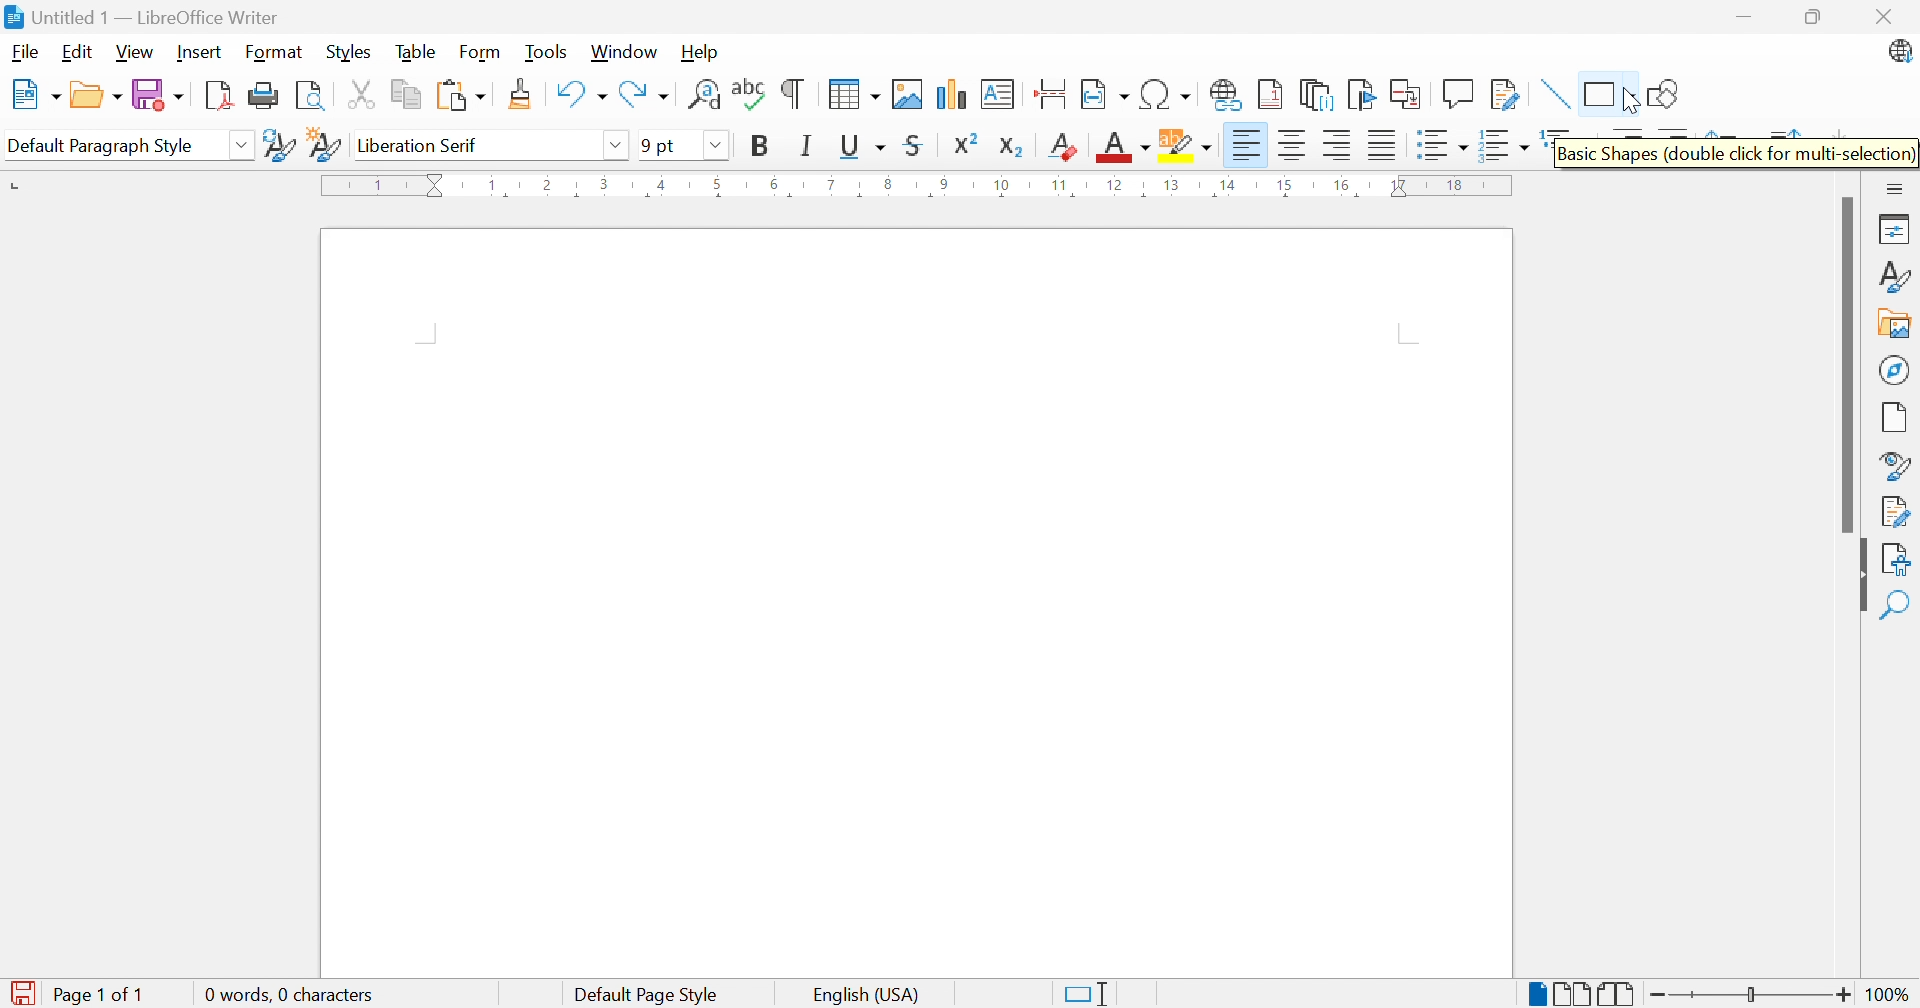 The height and width of the screenshot is (1008, 1920). What do you see at coordinates (281, 146) in the screenshot?
I see `Update selected style` at bounding box center [281, 146].